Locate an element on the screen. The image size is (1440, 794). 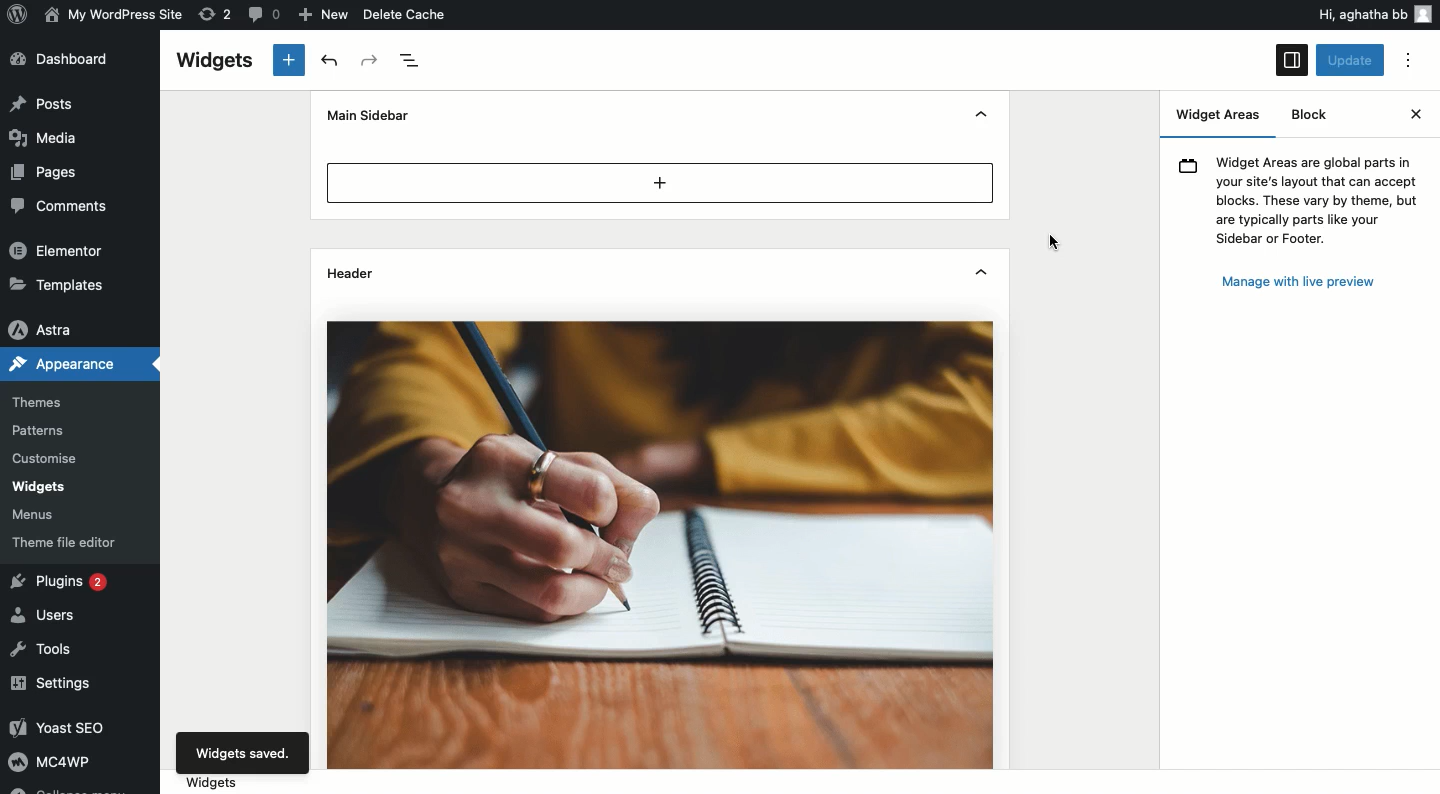
Appearance is located at coordinates (62, 362).